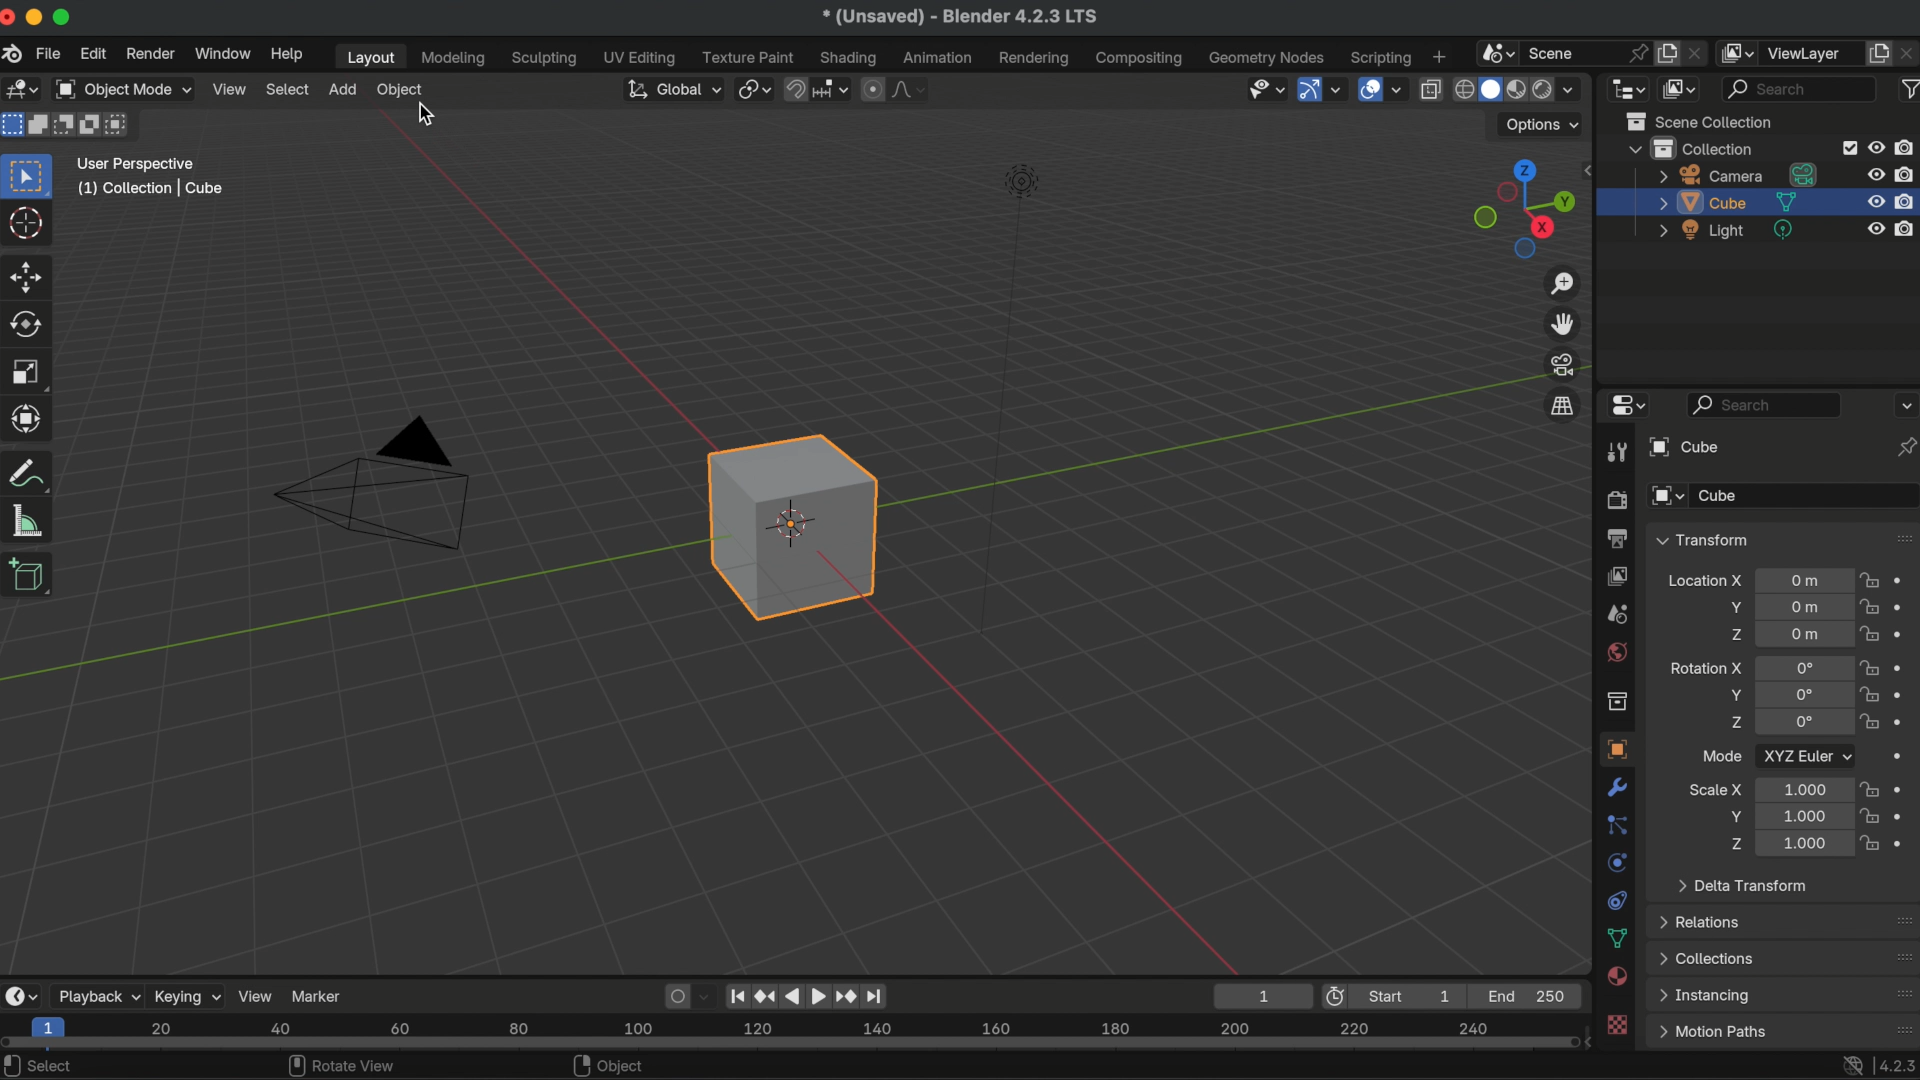  What do you see at coordinates (121, 124) in the screenshot?
I see `mode intersect existing condition` at bounding box center [121, 124].